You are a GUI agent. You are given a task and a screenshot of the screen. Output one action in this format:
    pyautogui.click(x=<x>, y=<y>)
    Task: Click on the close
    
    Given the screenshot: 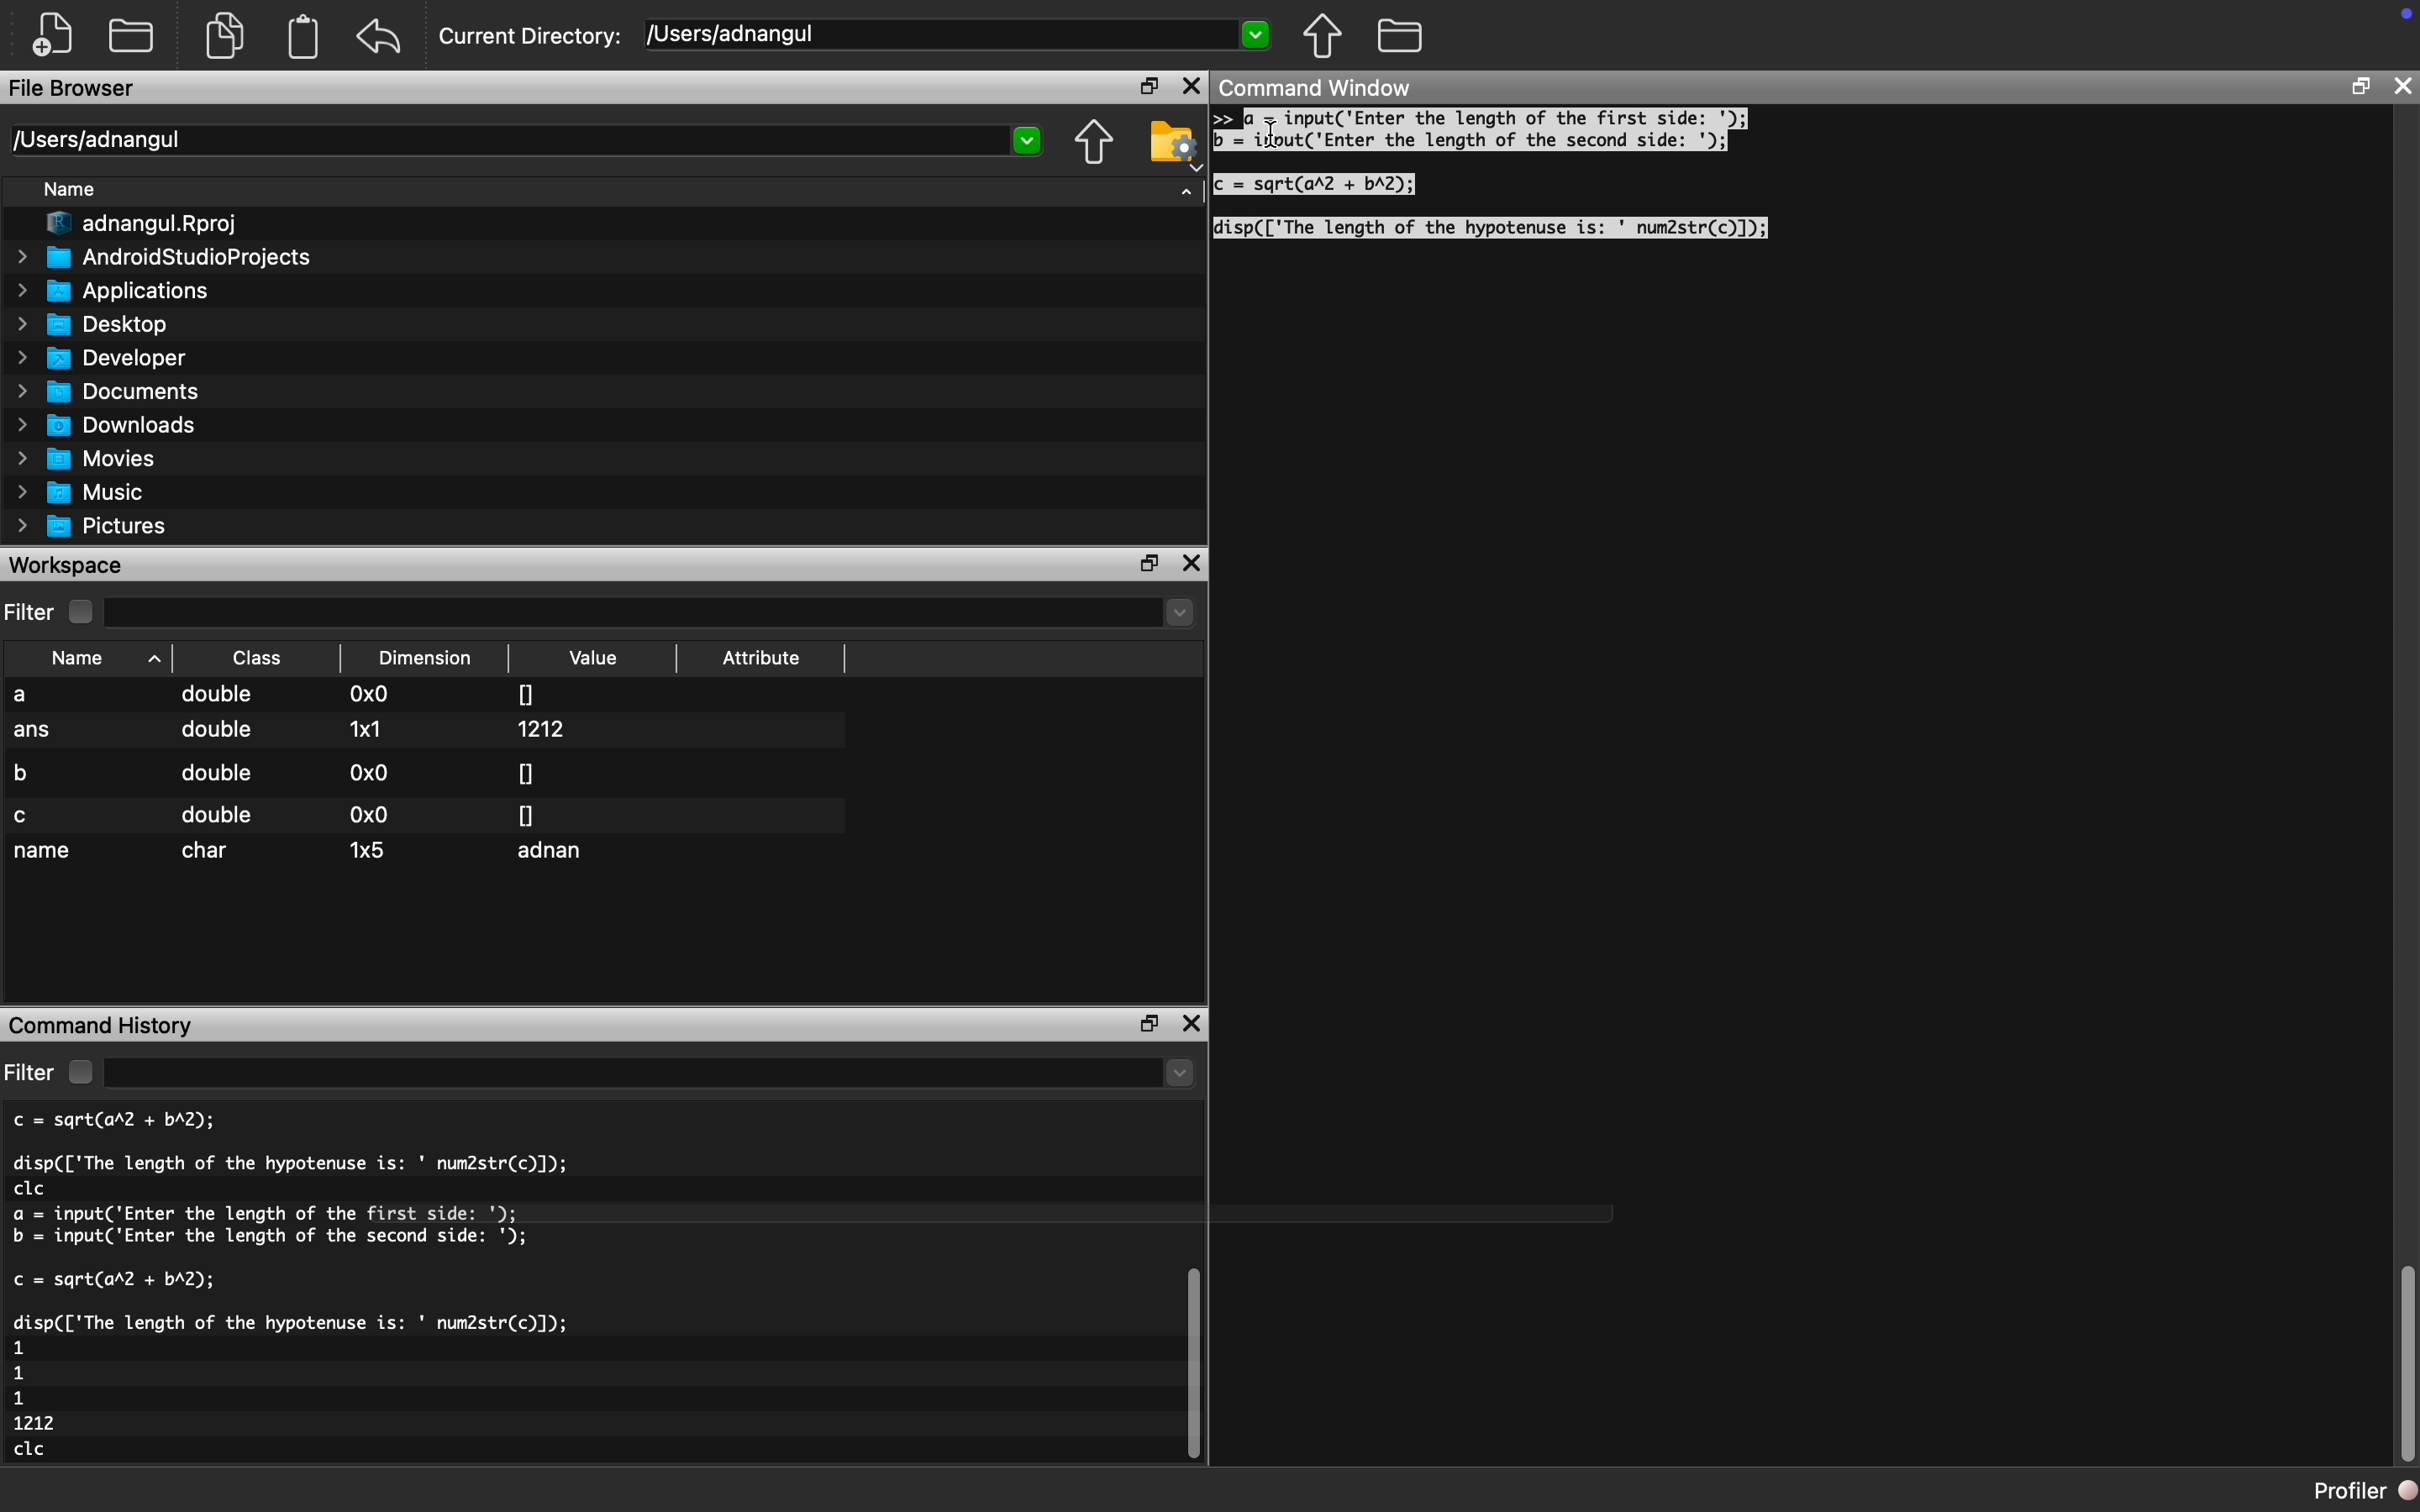 What is the action you would take?
    pyautogui.click(x=2404, y=85)
    